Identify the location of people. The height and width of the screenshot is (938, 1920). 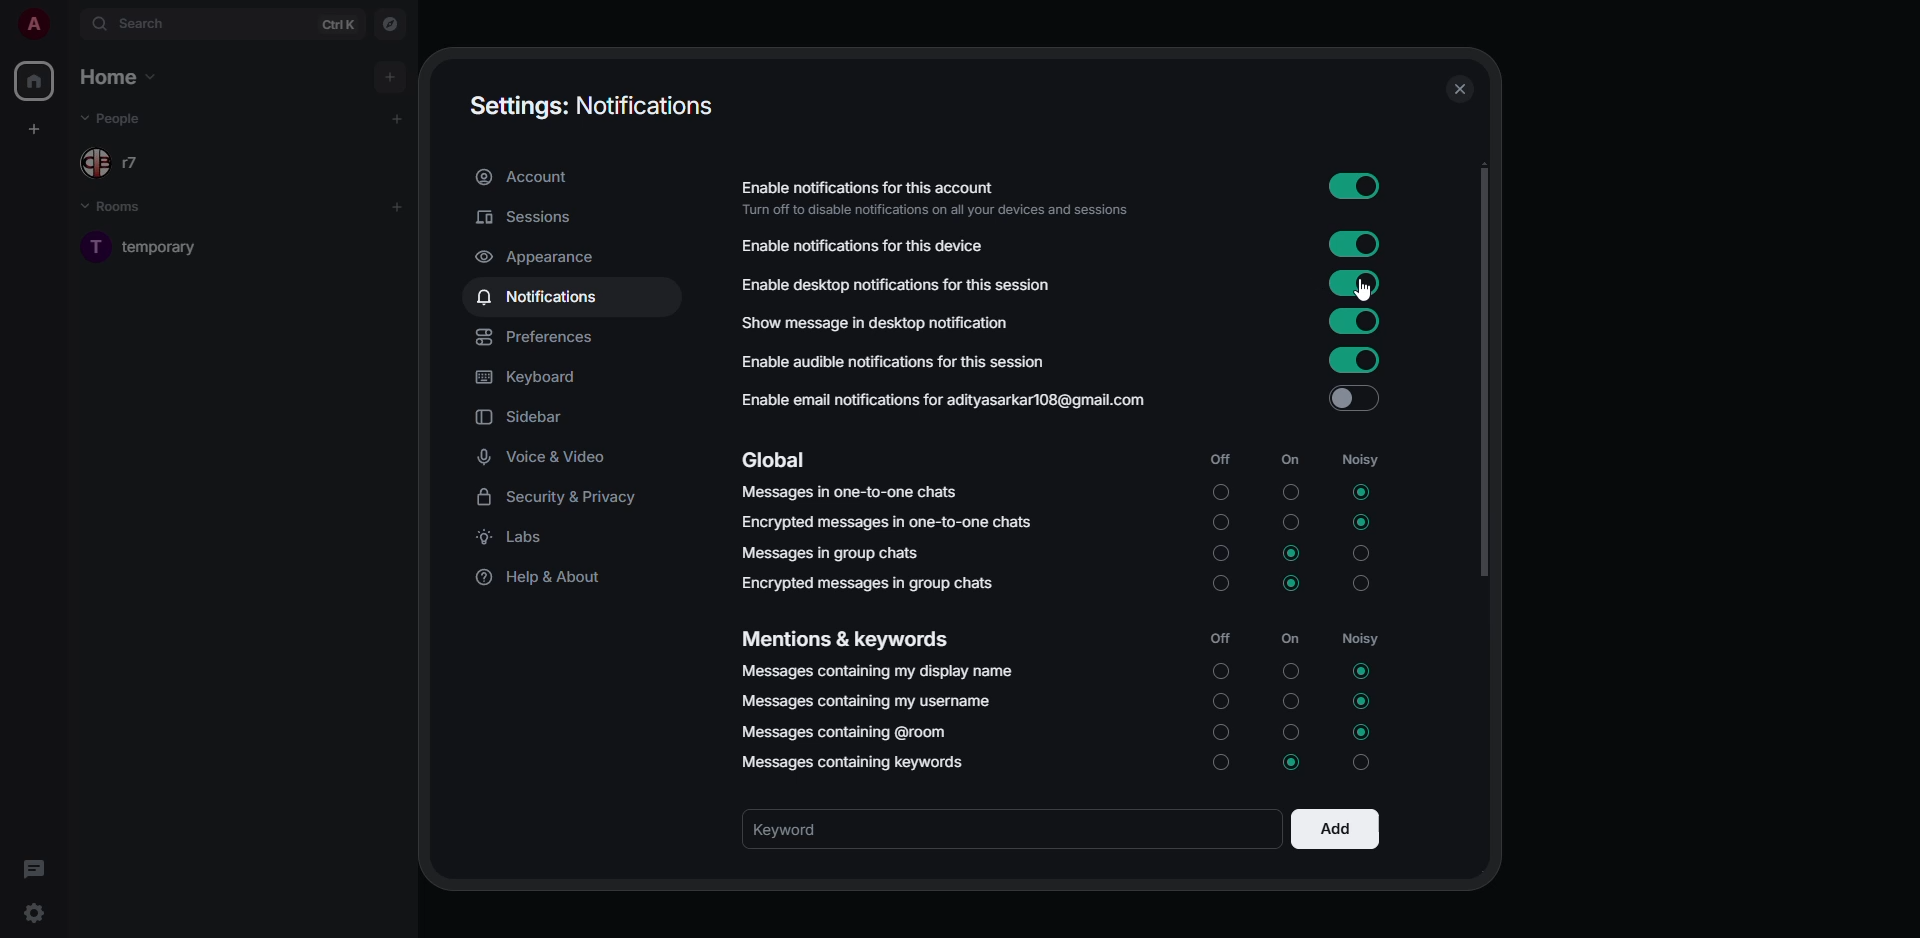
(117, 162).